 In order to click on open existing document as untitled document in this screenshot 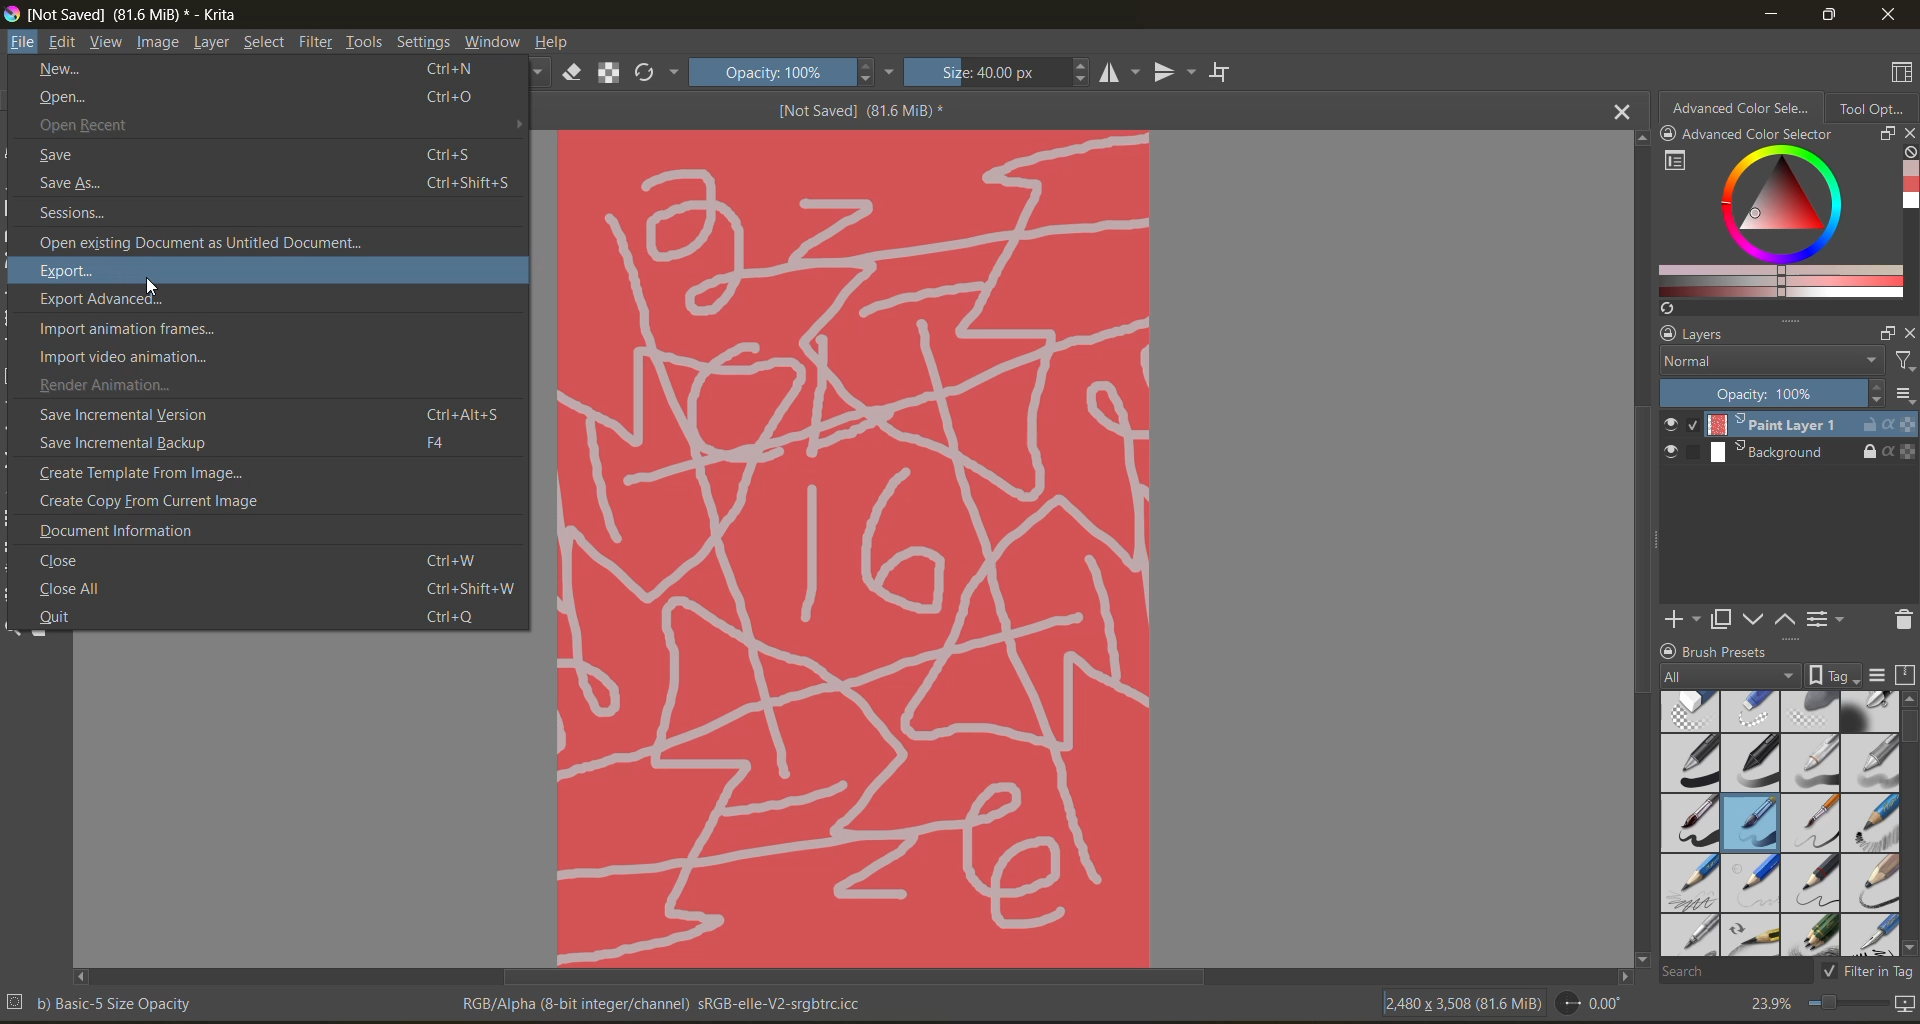, I will do `click(214, 244)`.